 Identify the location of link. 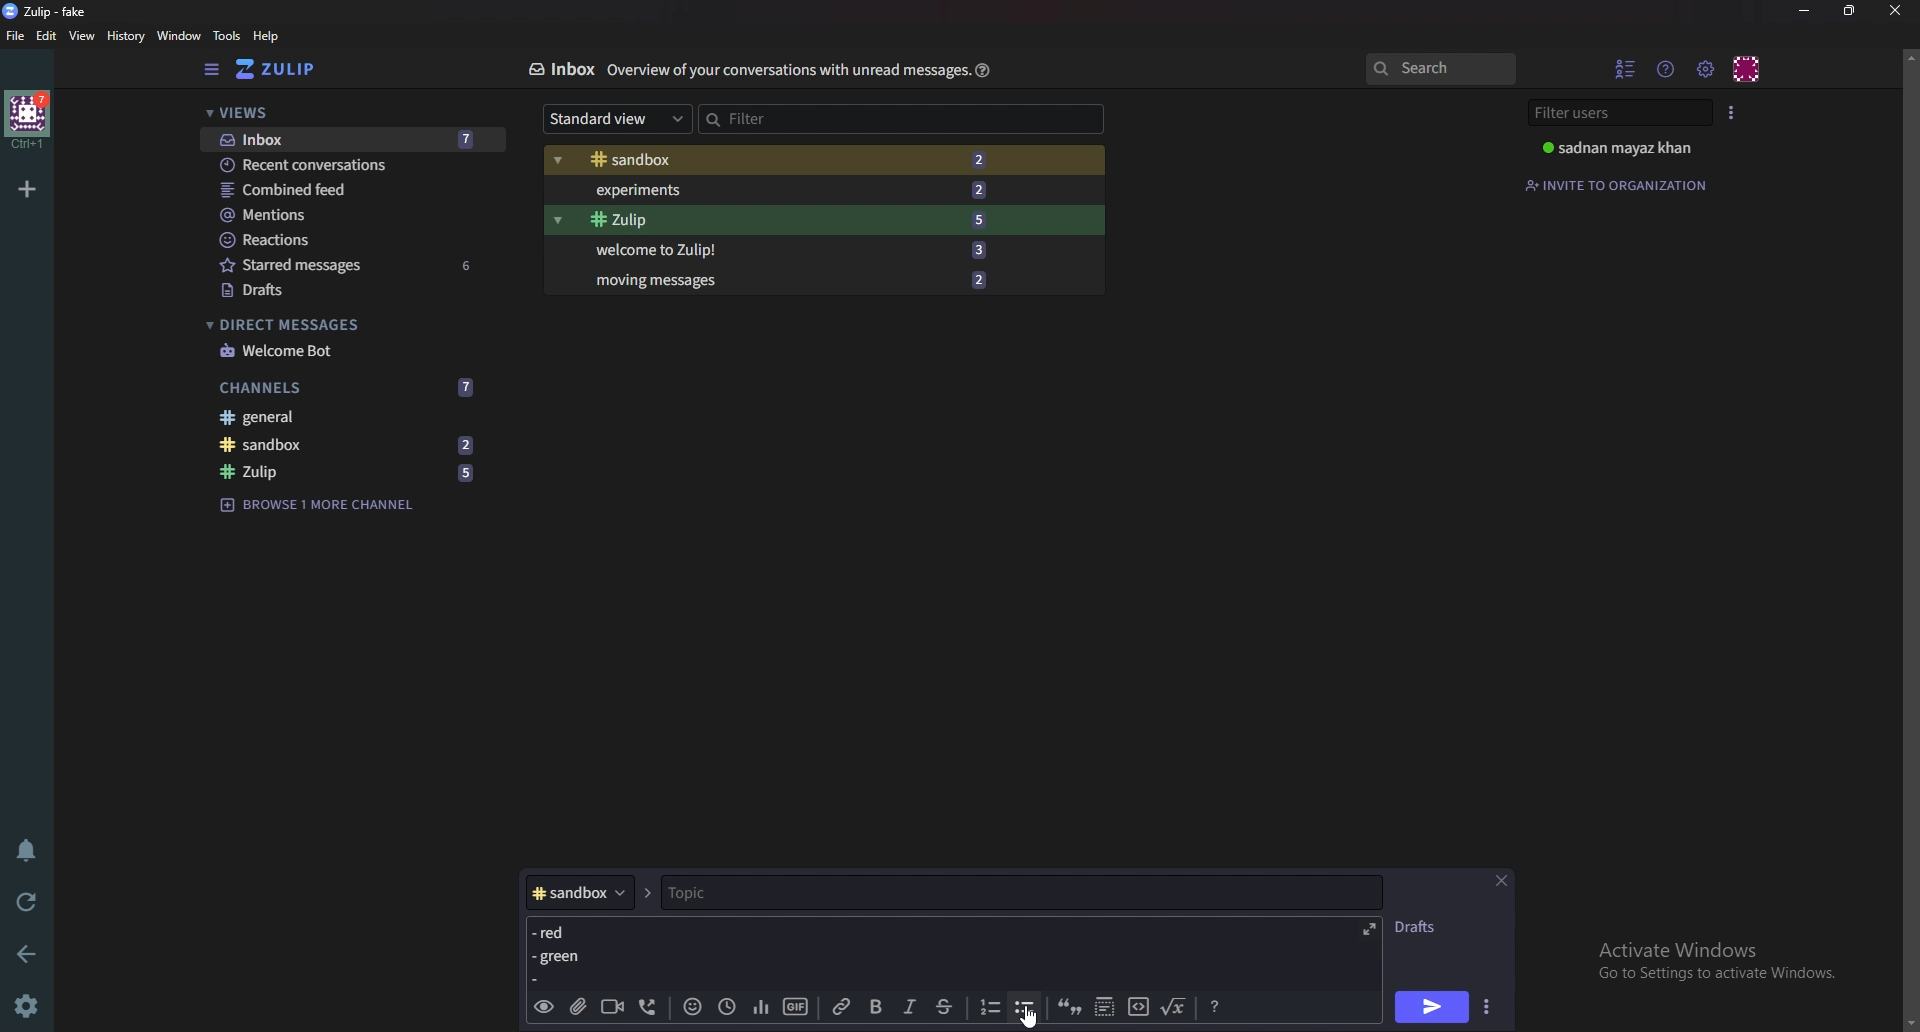
(845, 1007).